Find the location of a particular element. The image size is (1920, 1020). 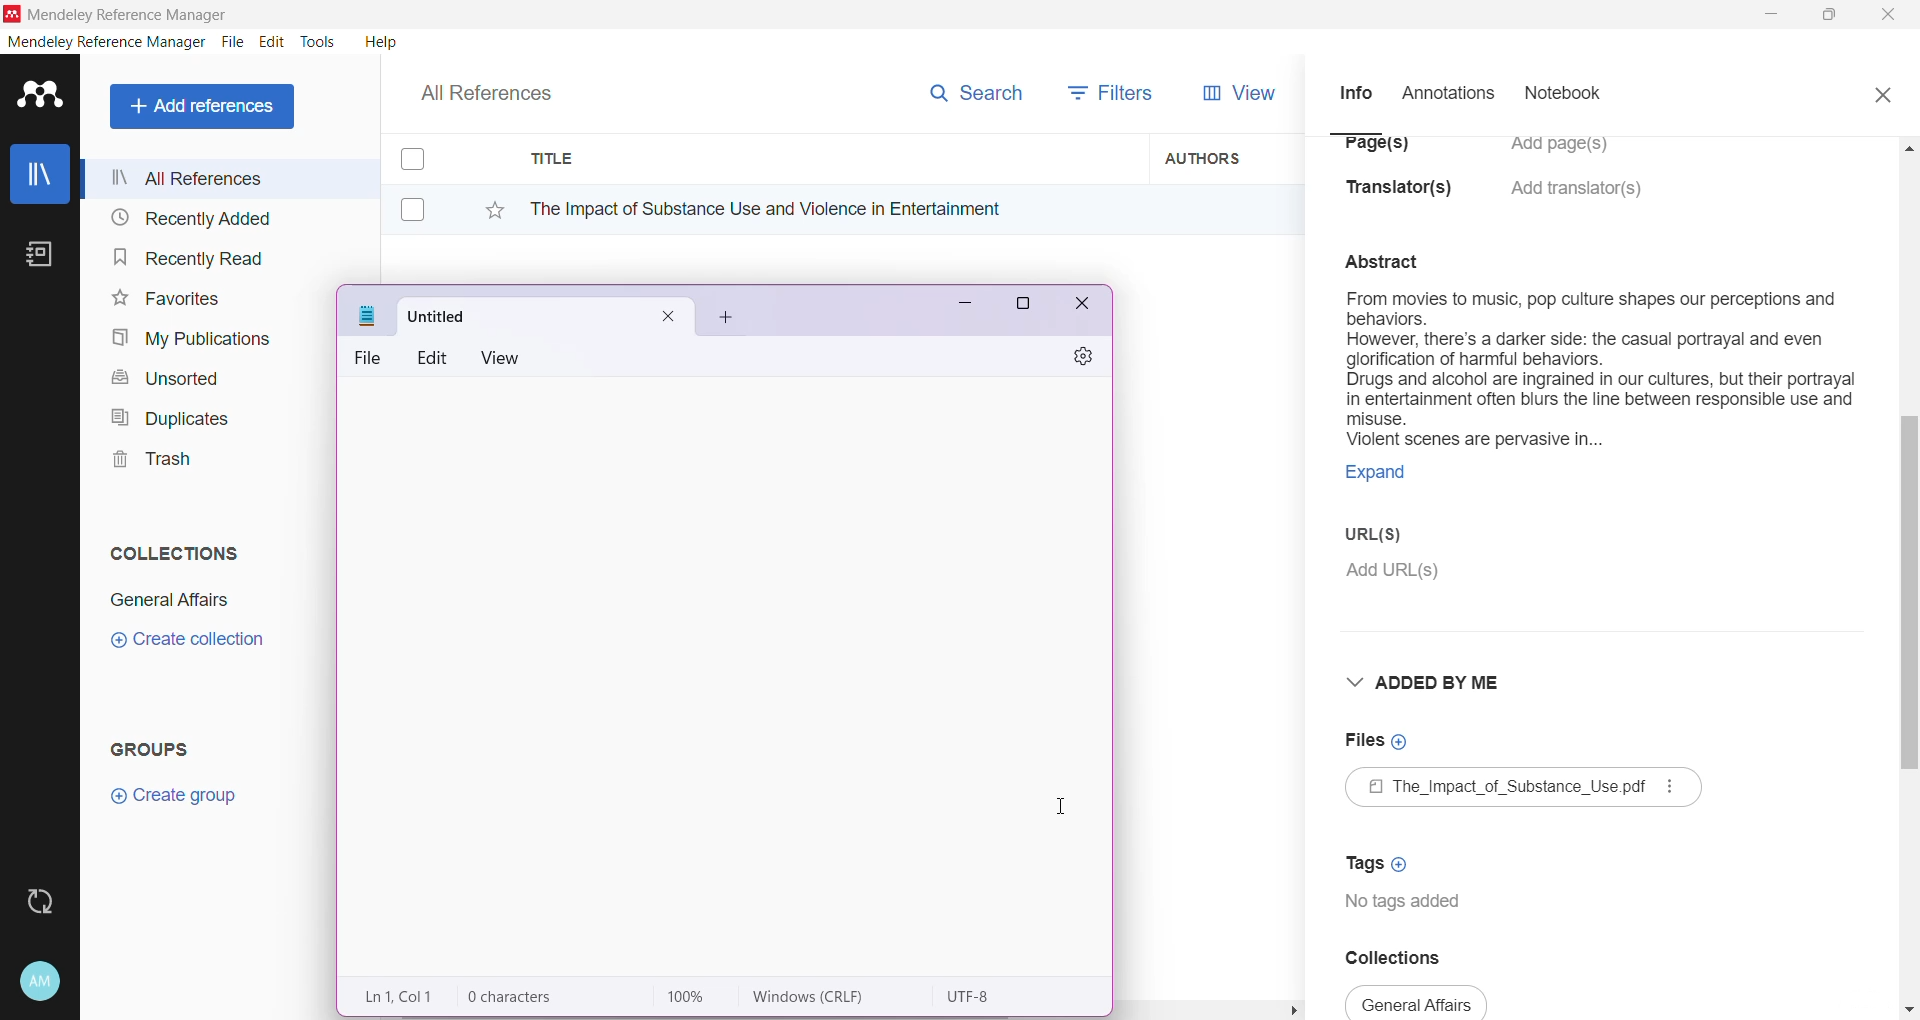

Info is located at coordinates (1355, 92).